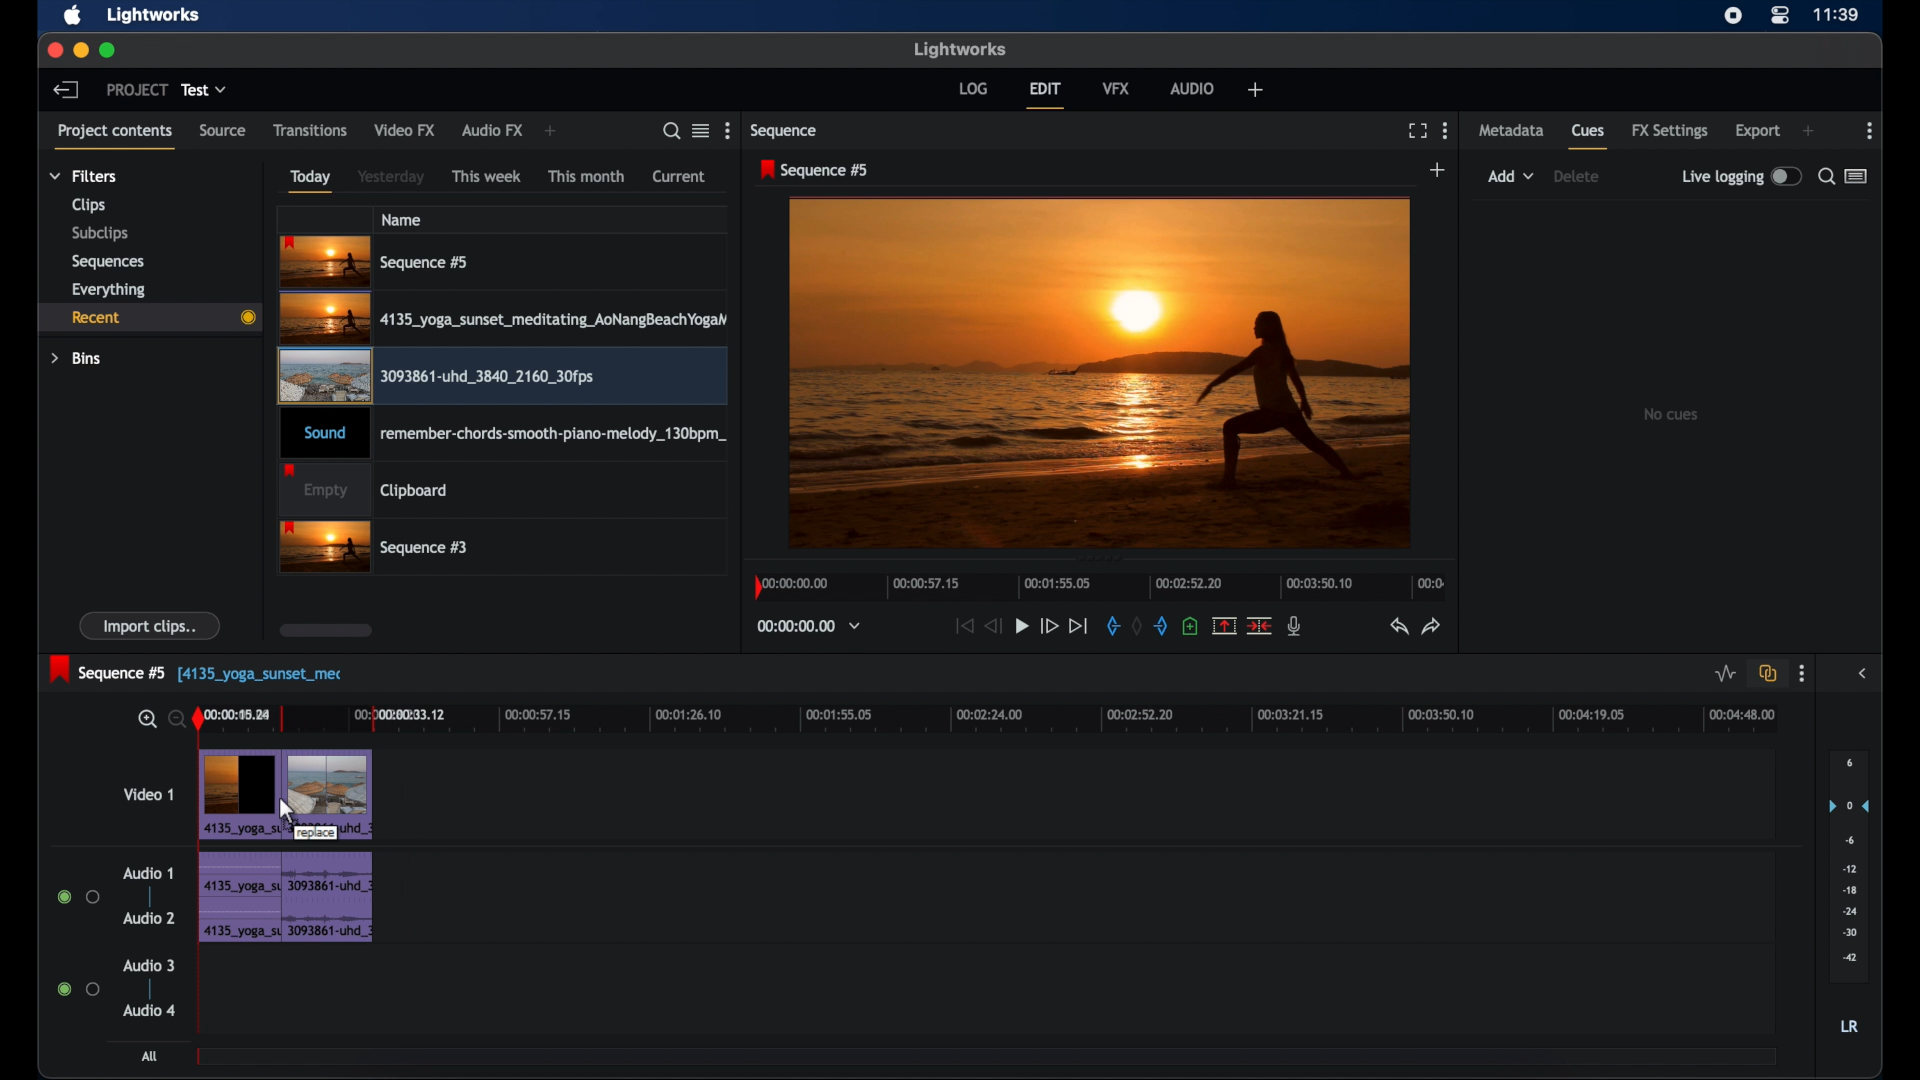 Image resolution: width=1920 pixels, height=1080 pixels. What do you see at coordinates (1079, 627) in the screenshot?
I see `jump to end` at bounding box center [1079, 627].